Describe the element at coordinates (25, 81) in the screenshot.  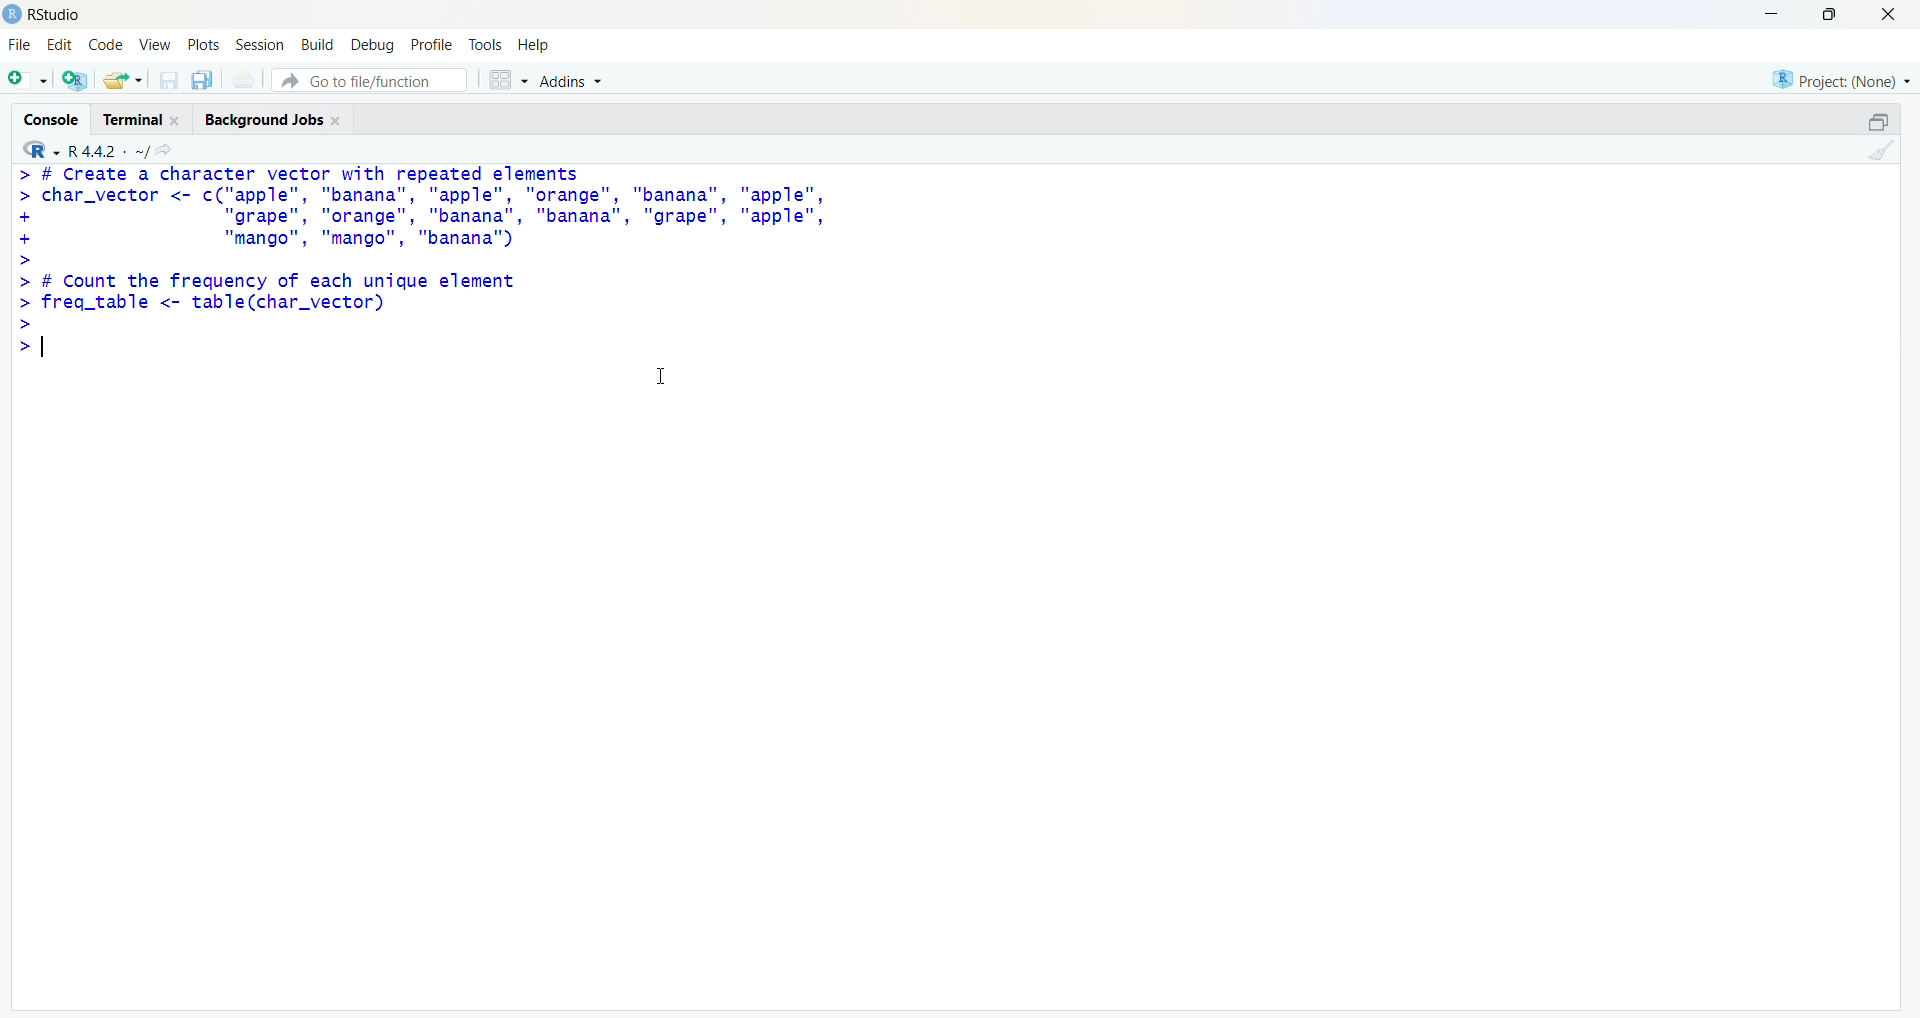
I see `New File` at that location.